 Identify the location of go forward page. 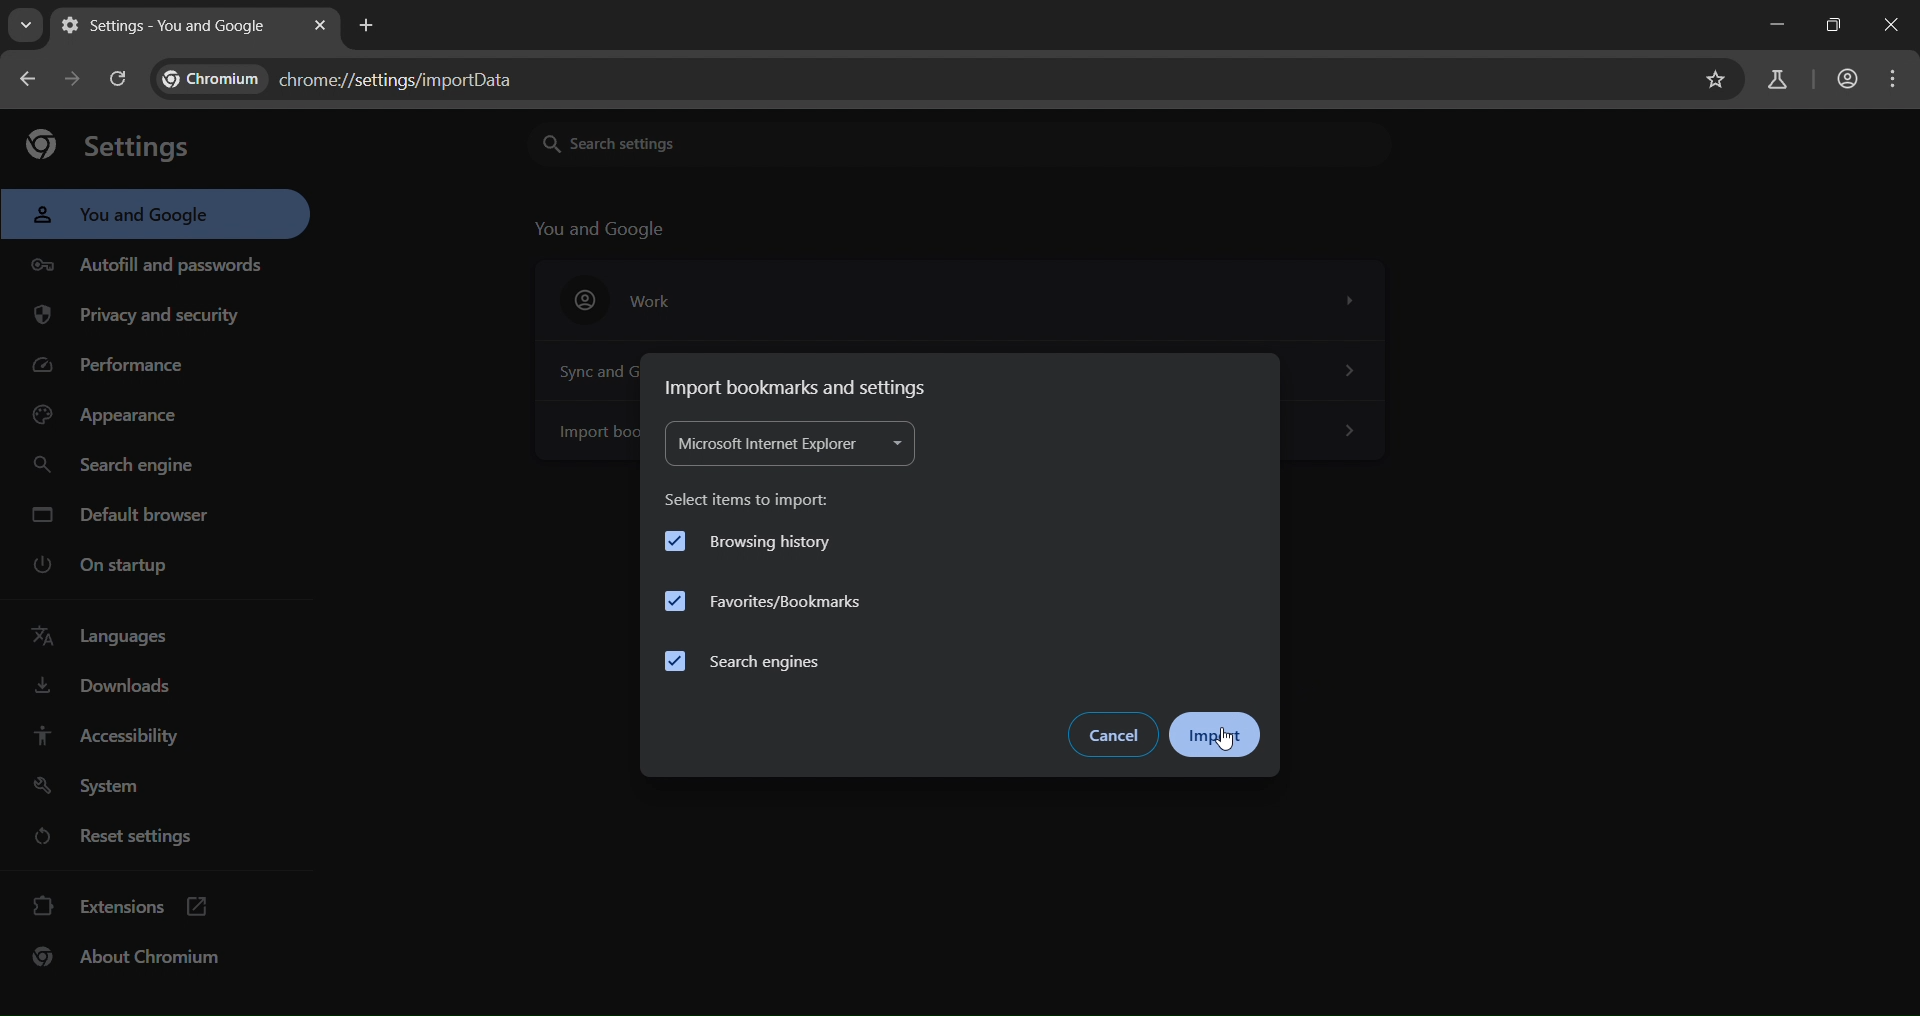
(77, 77).